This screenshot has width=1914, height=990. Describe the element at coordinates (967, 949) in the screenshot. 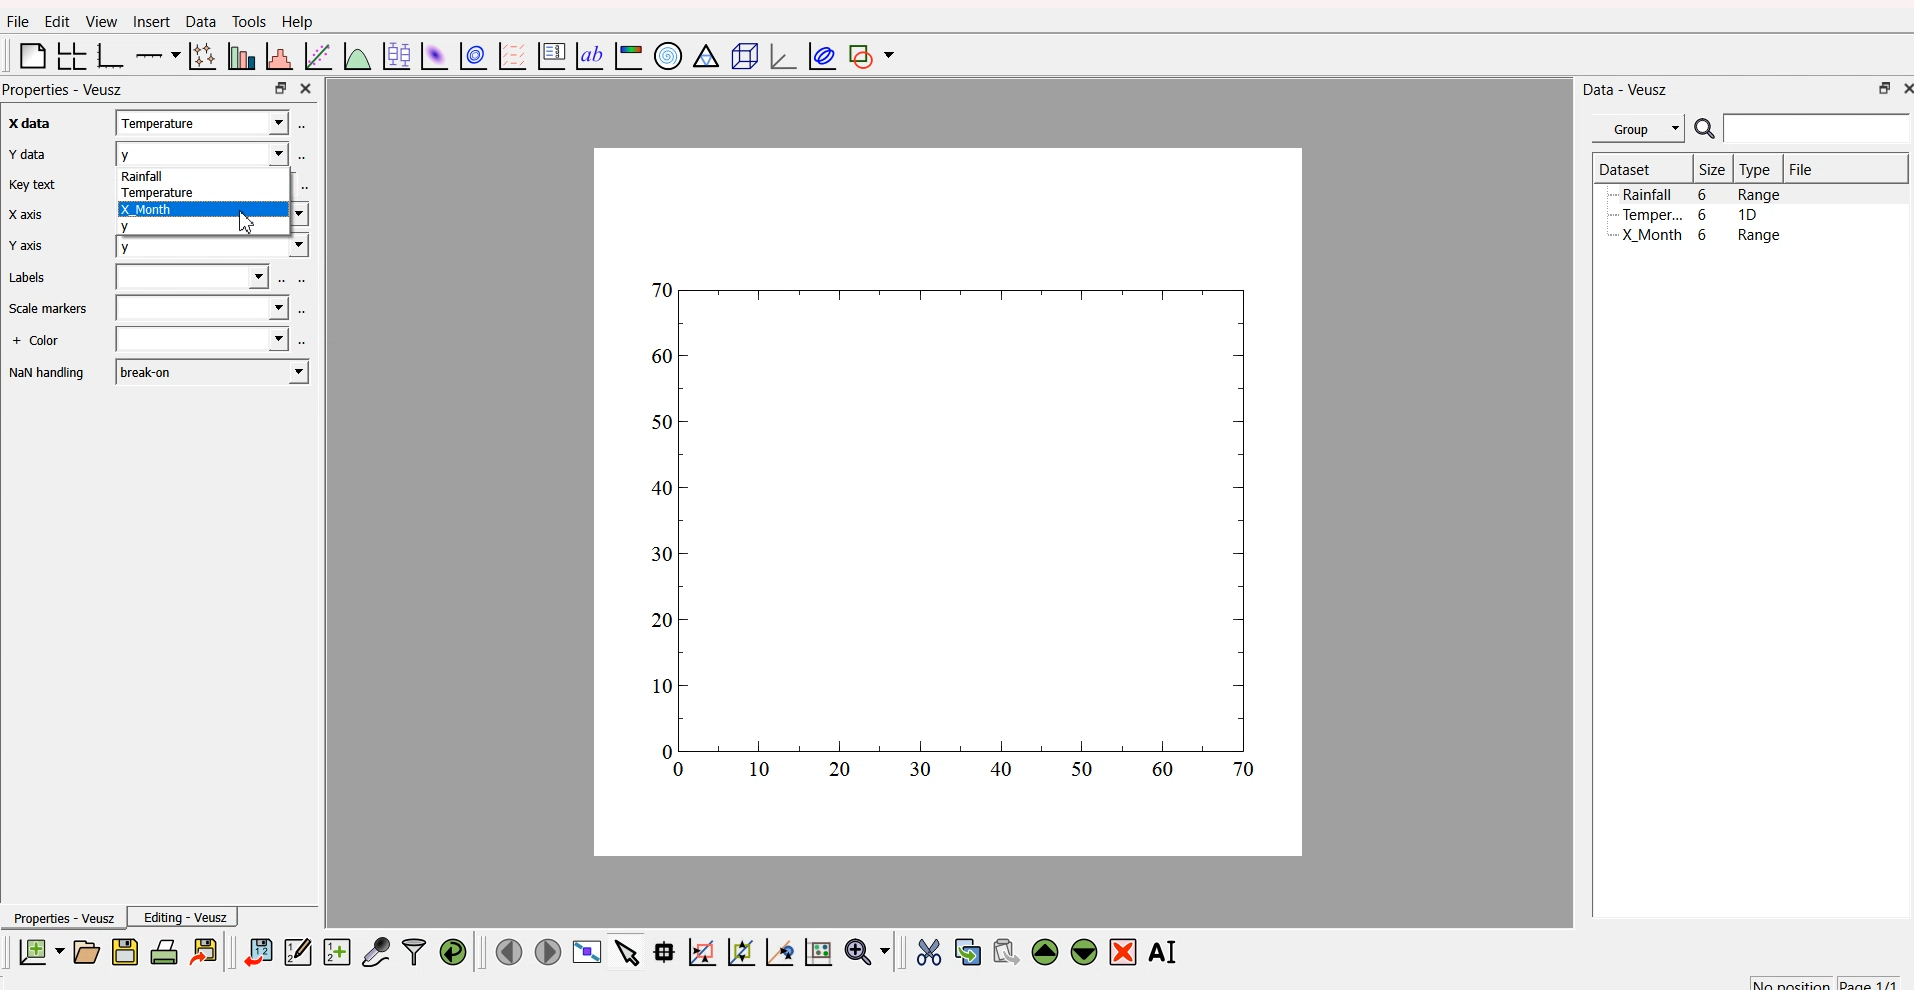

I see `copy the widget` at that location.